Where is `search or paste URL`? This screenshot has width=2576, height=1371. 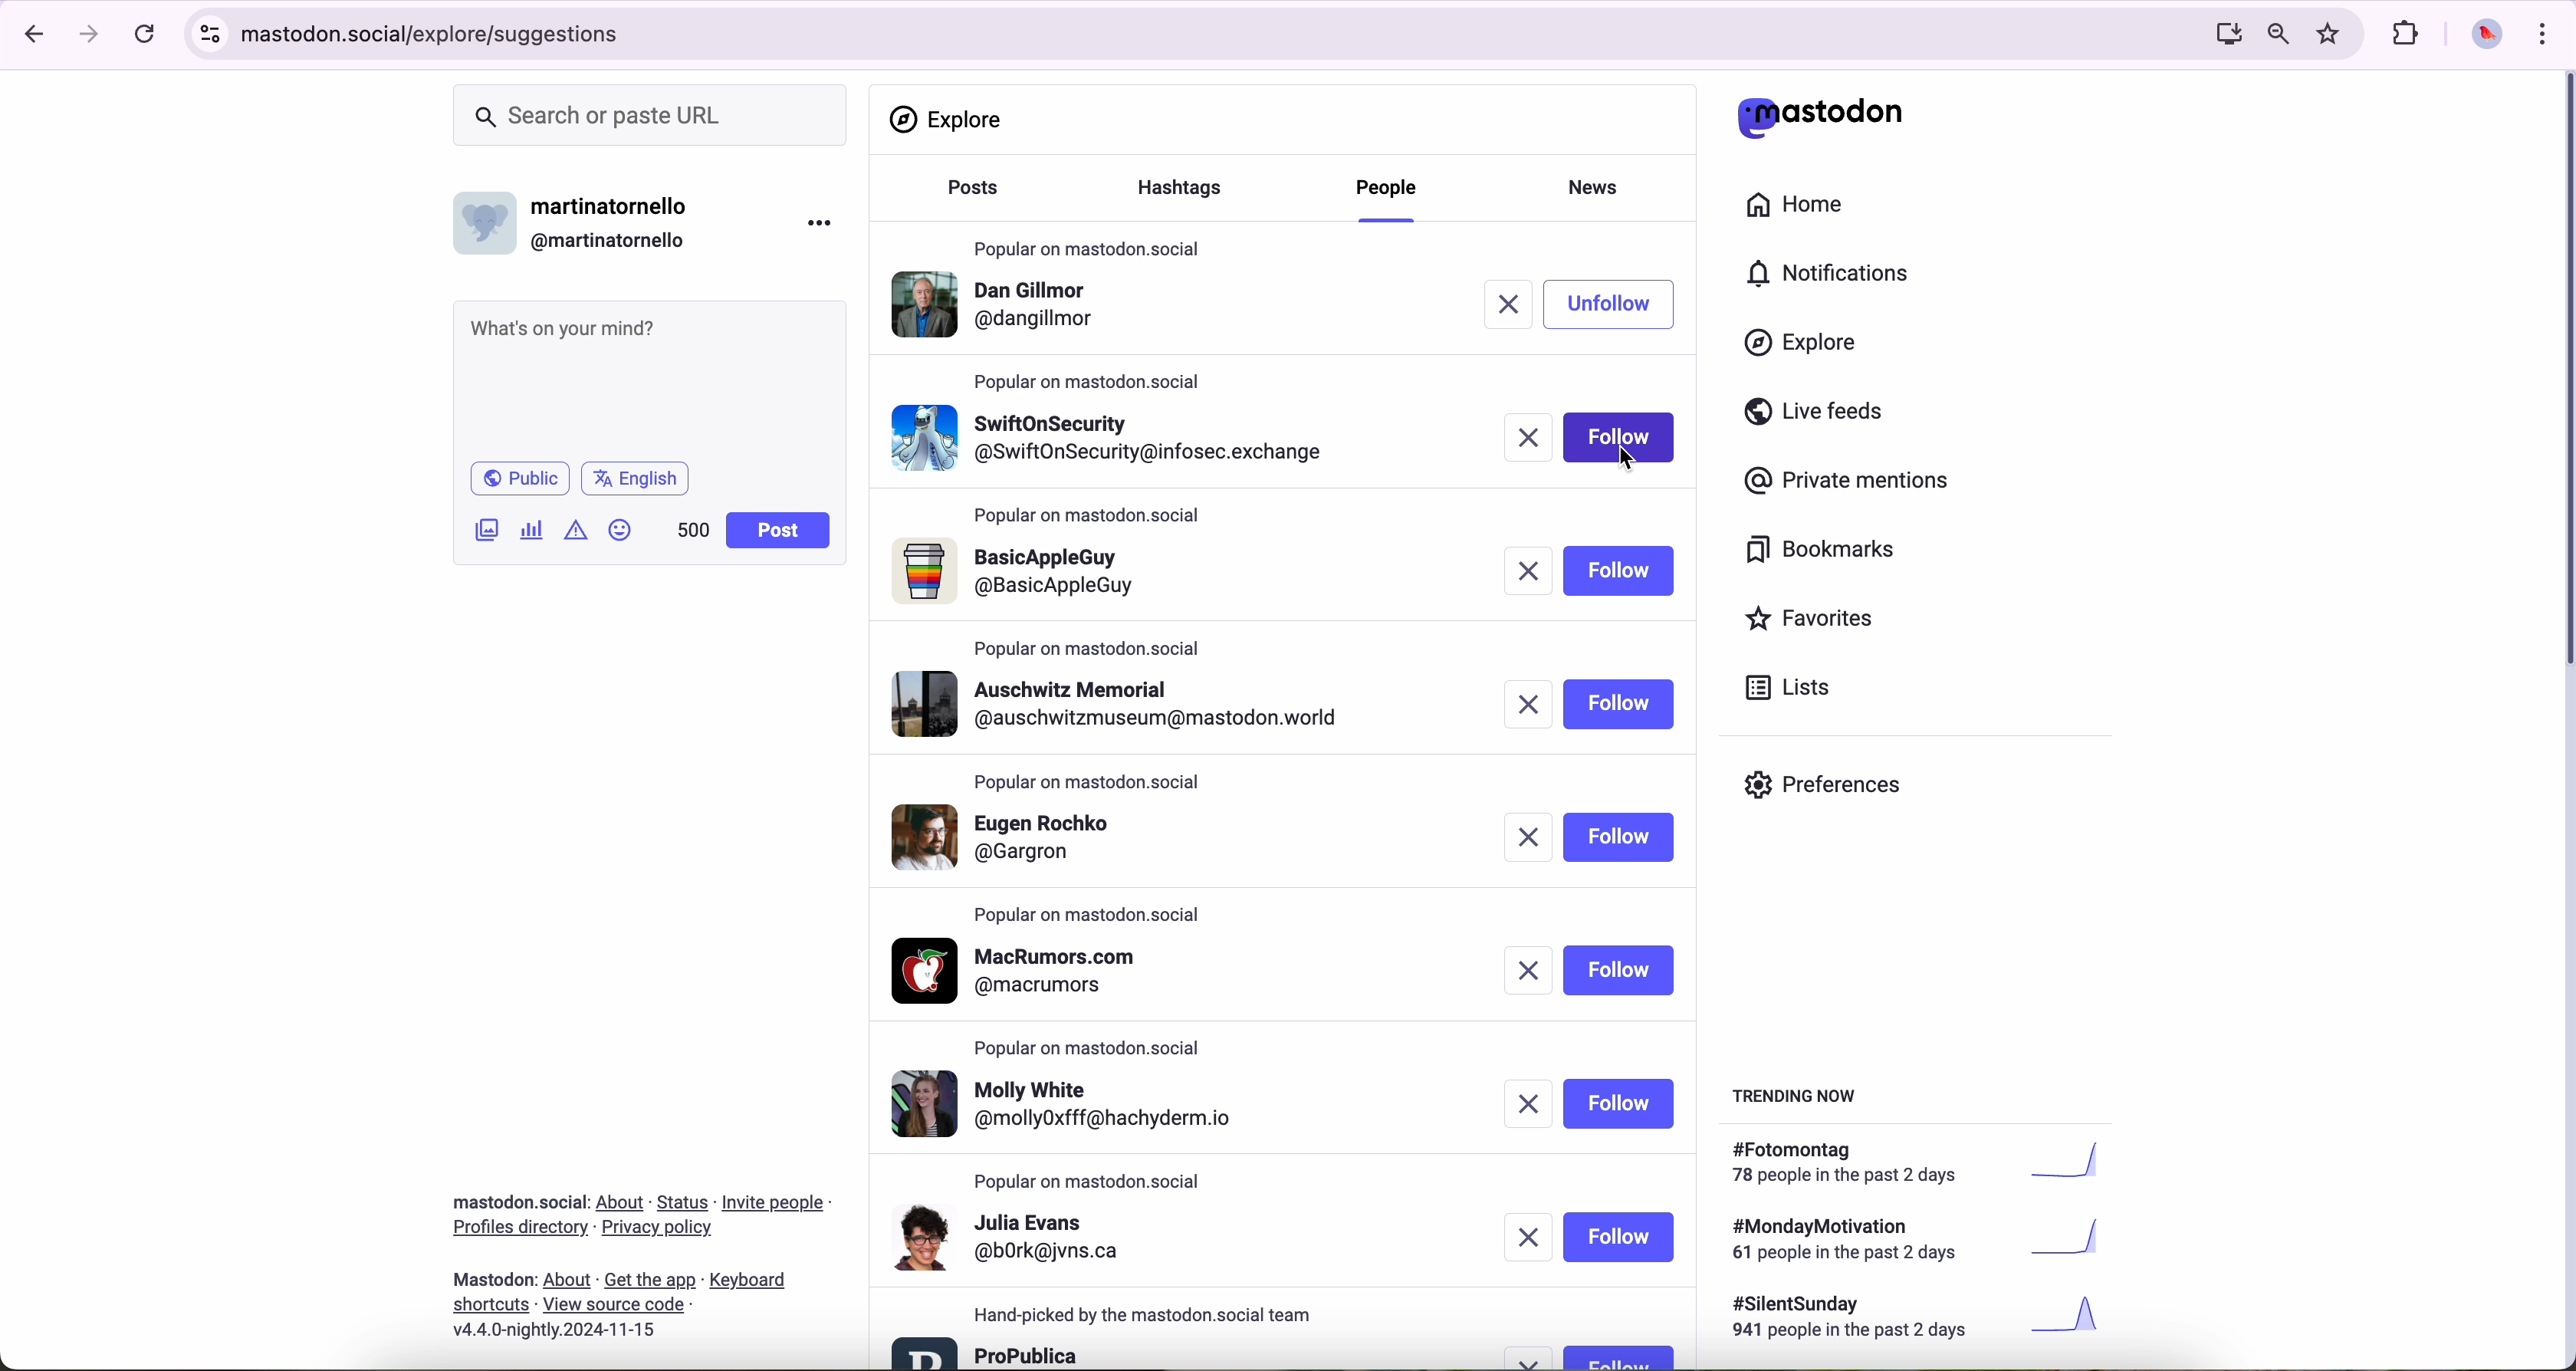 search or paste URL is located at coordinates (650, 116).